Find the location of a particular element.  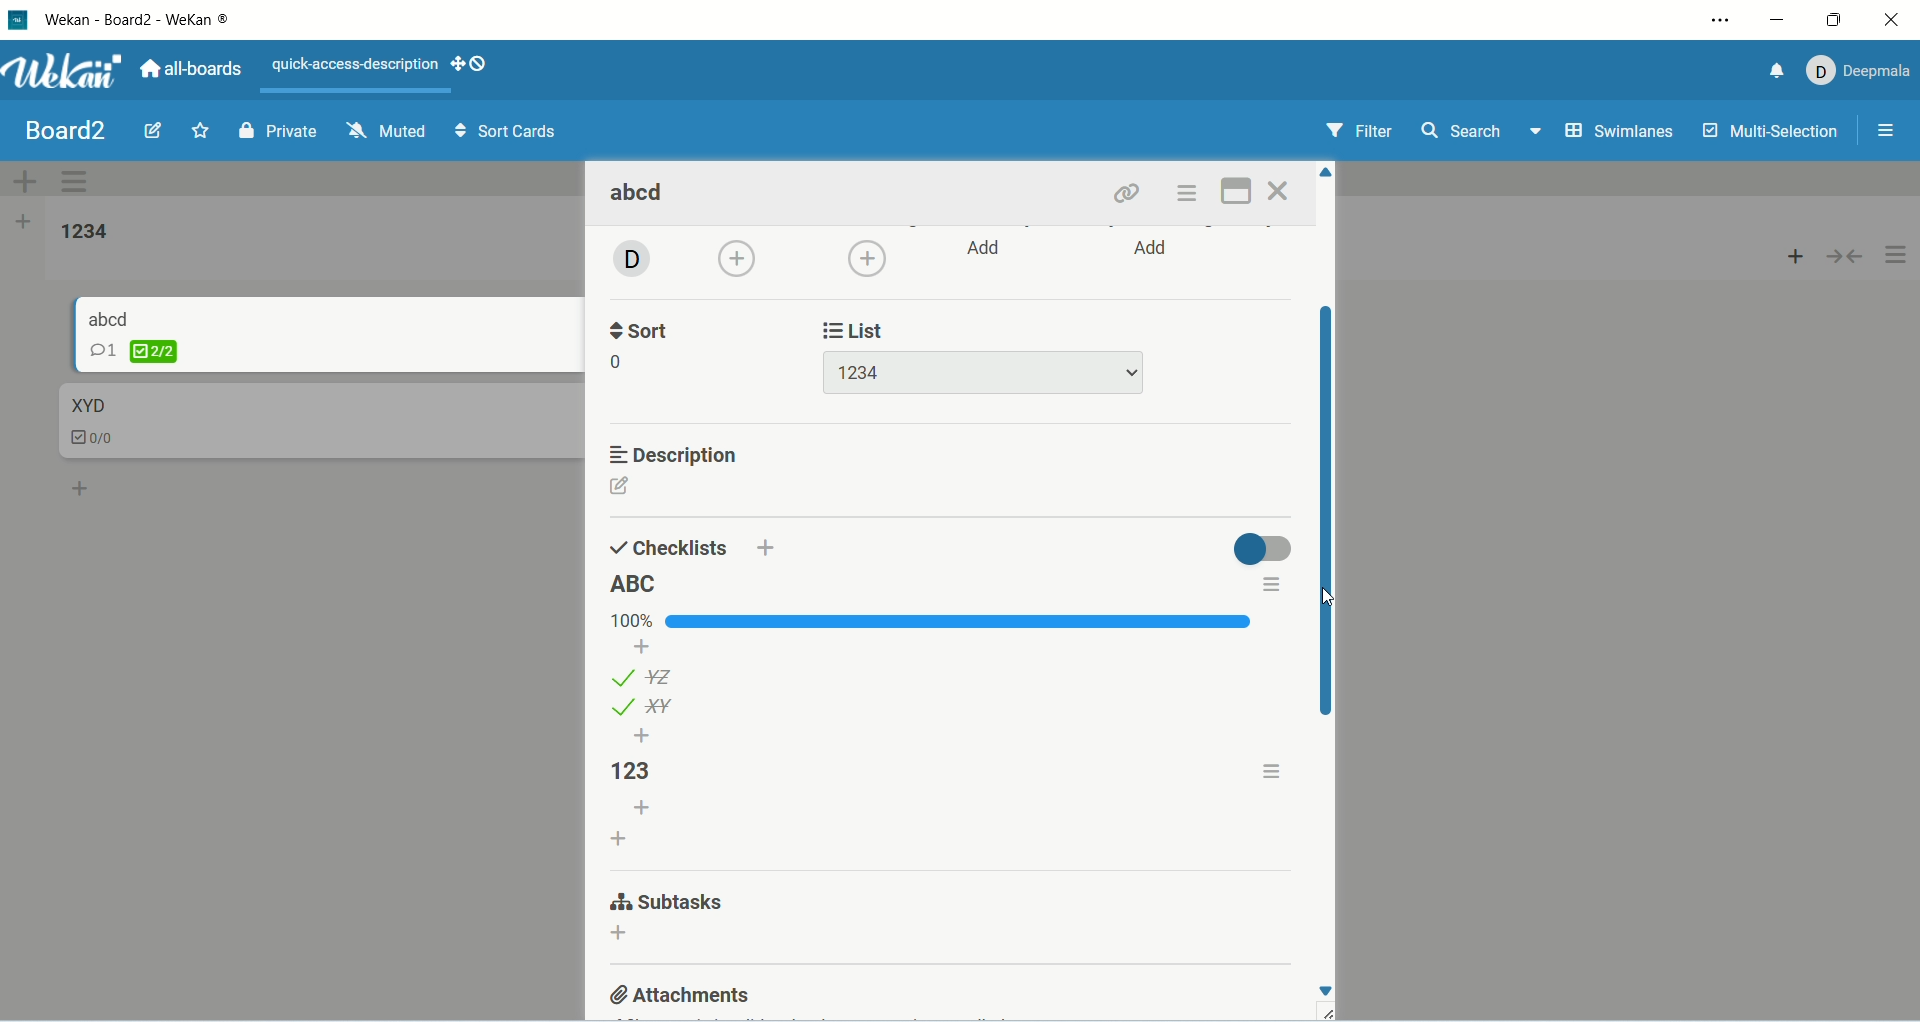

card title is located at coordinates (110, 318).